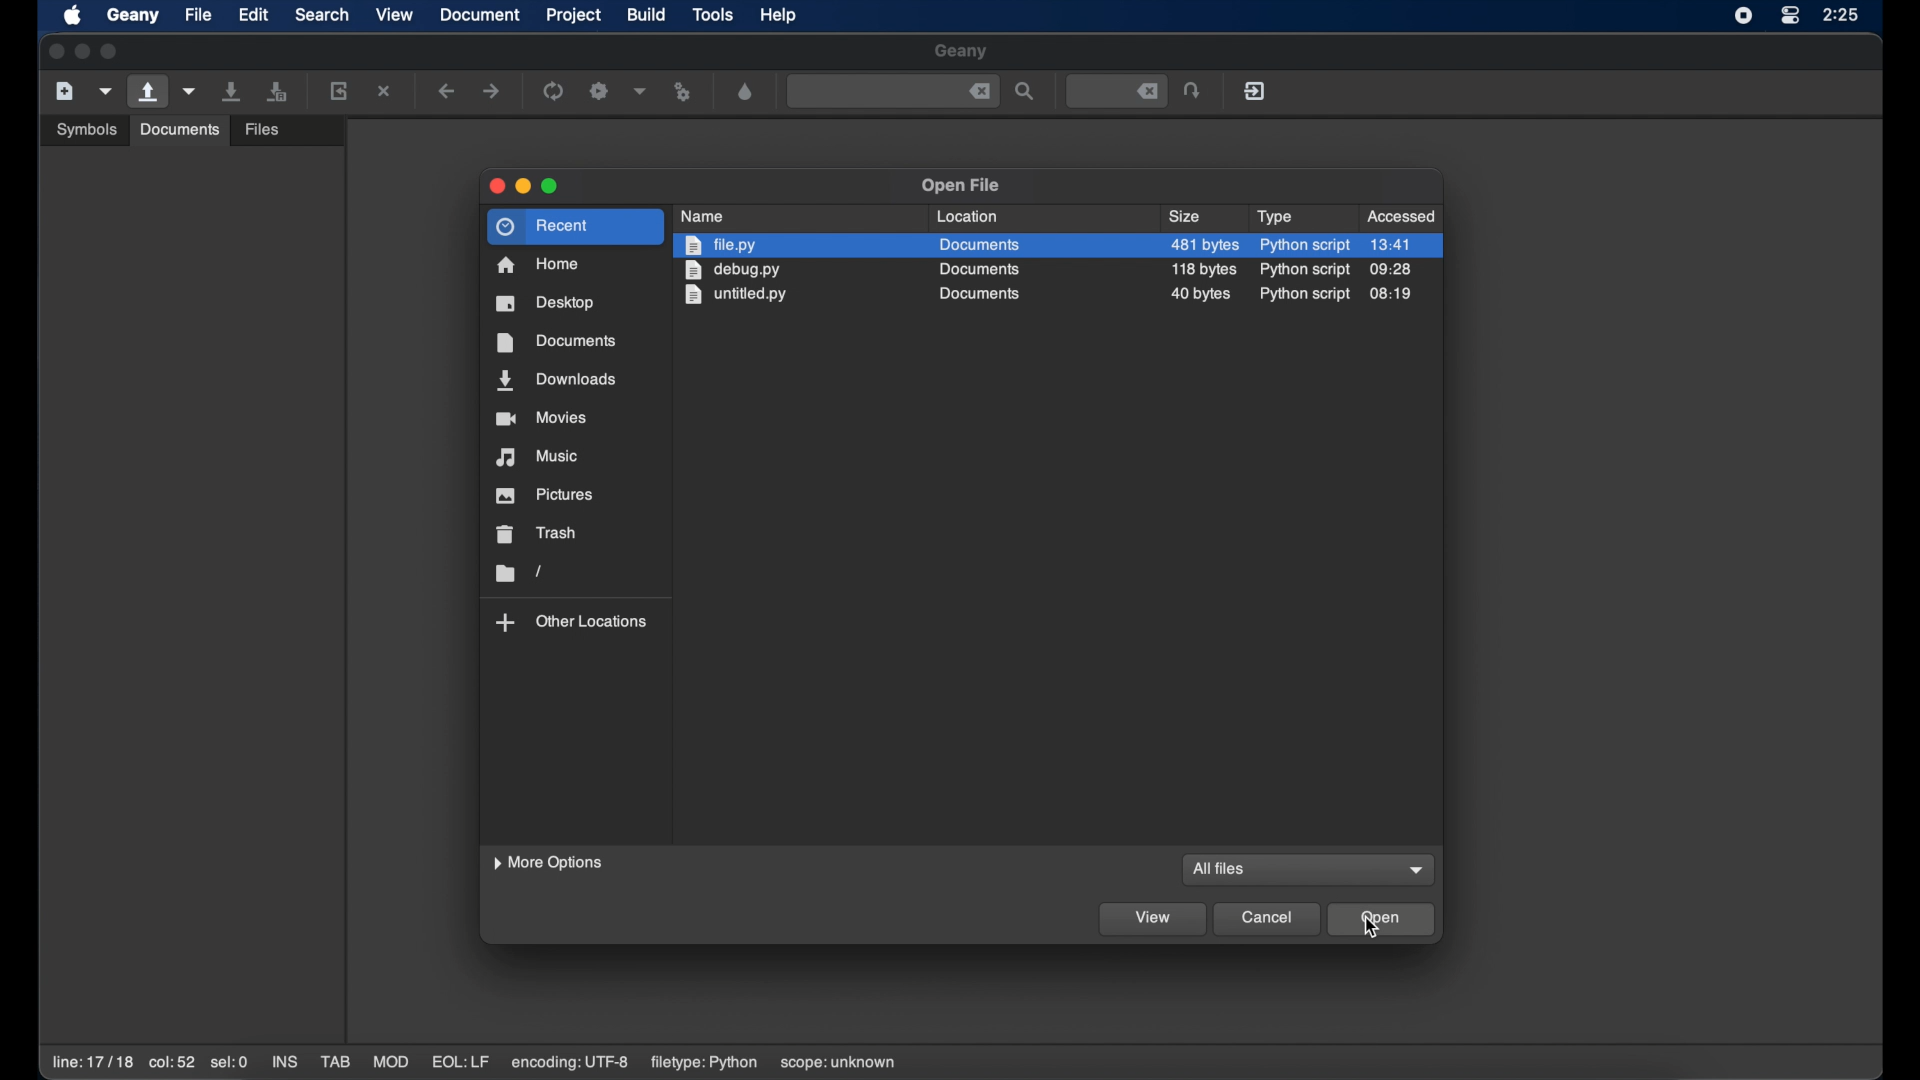  I want to click on navigate backward a location, so click(448, 91).